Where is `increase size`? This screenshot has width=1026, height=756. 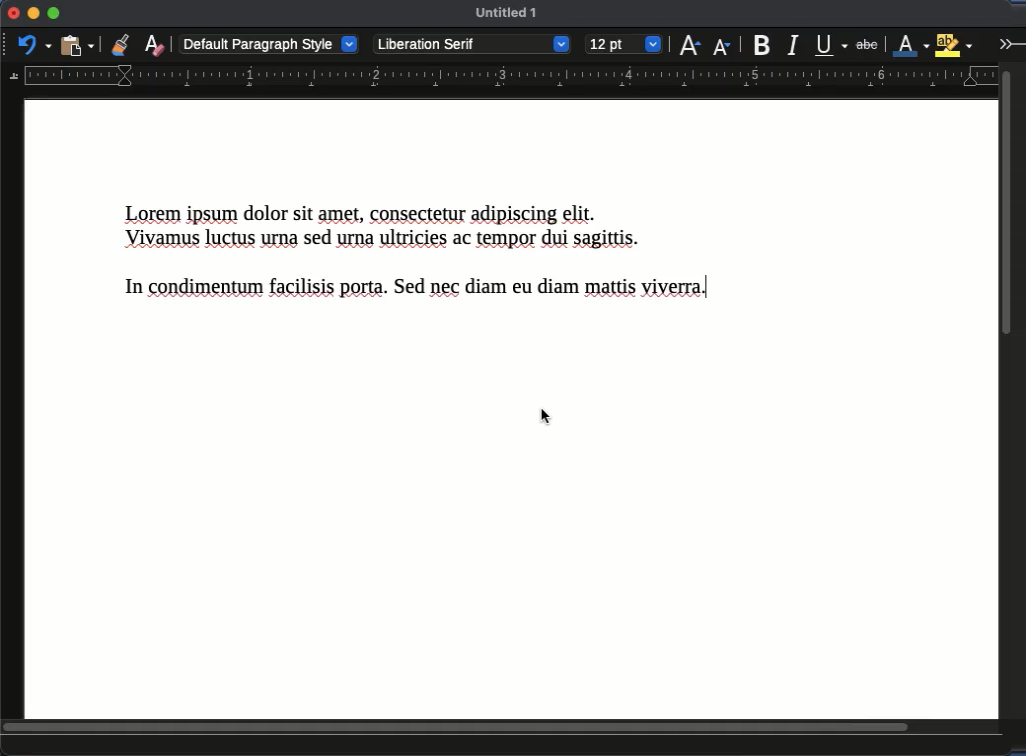 increase size is located at coordinates (689, 44).